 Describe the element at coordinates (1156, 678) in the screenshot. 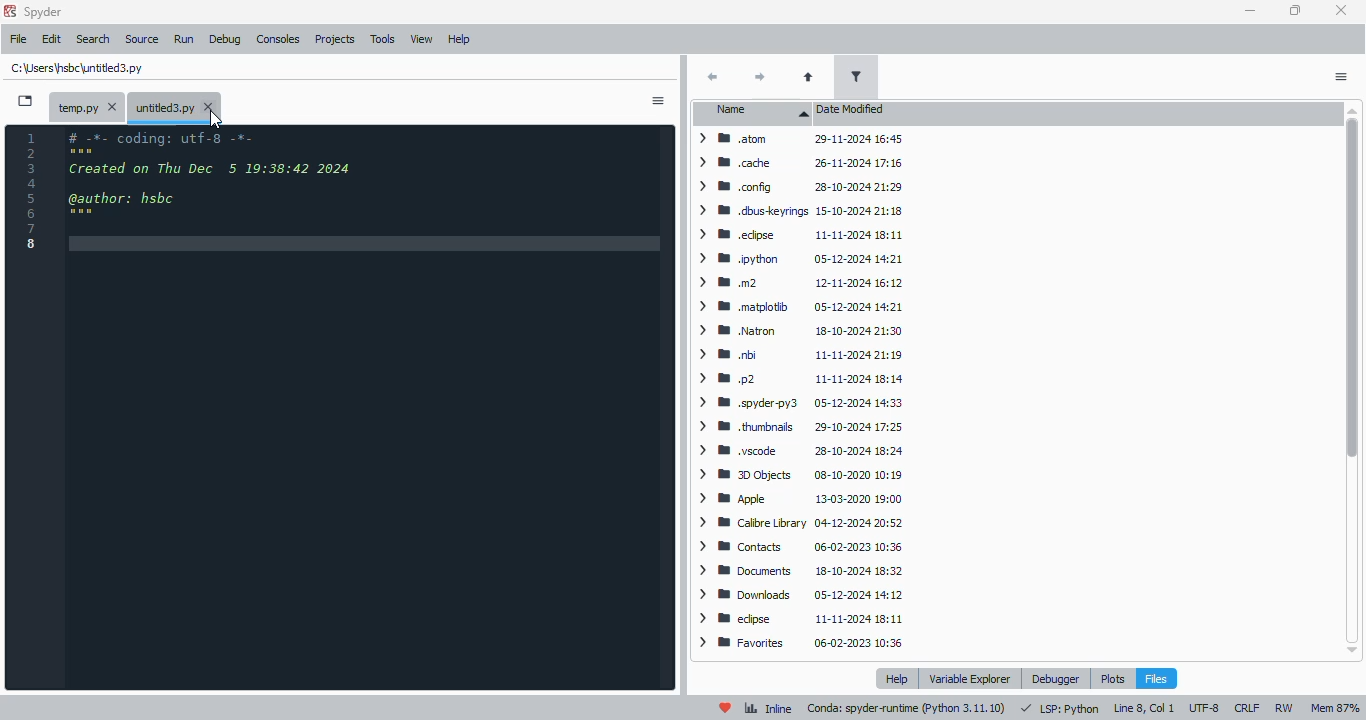

I see `files` at that location.